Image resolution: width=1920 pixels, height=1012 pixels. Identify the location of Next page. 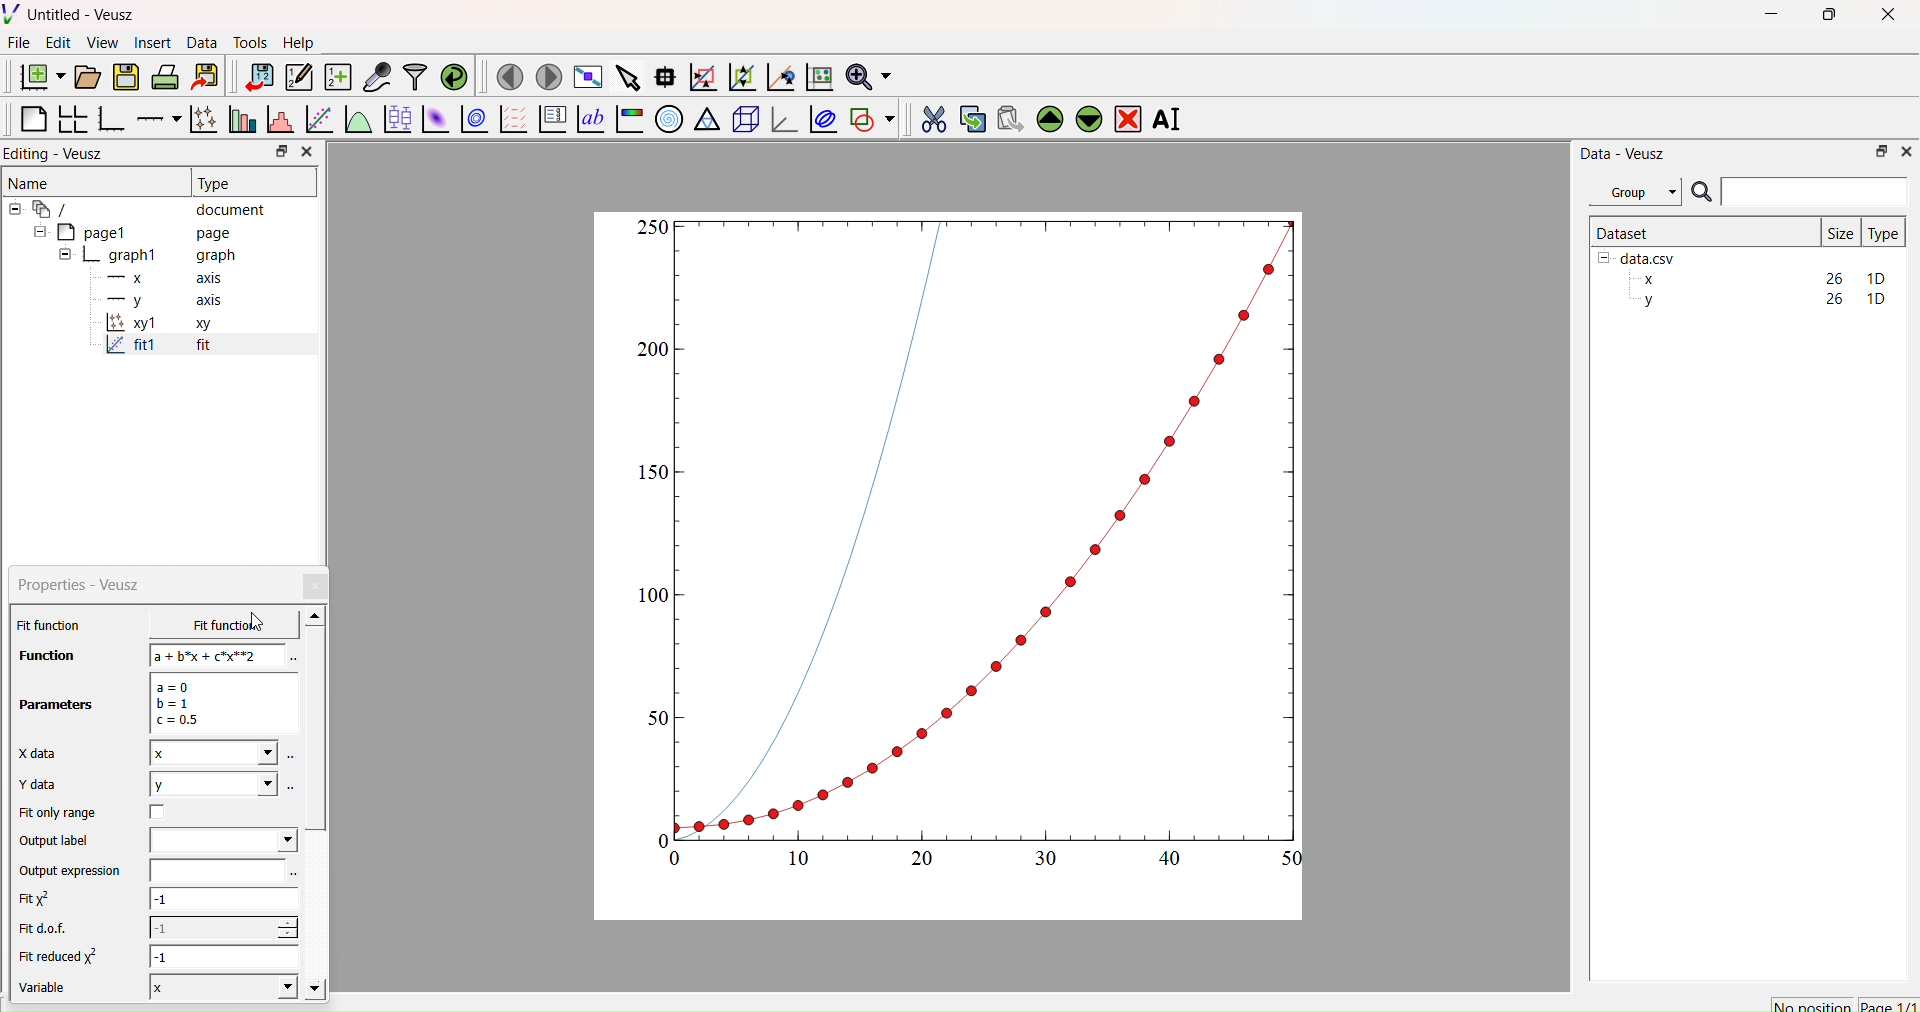
(543, 77).